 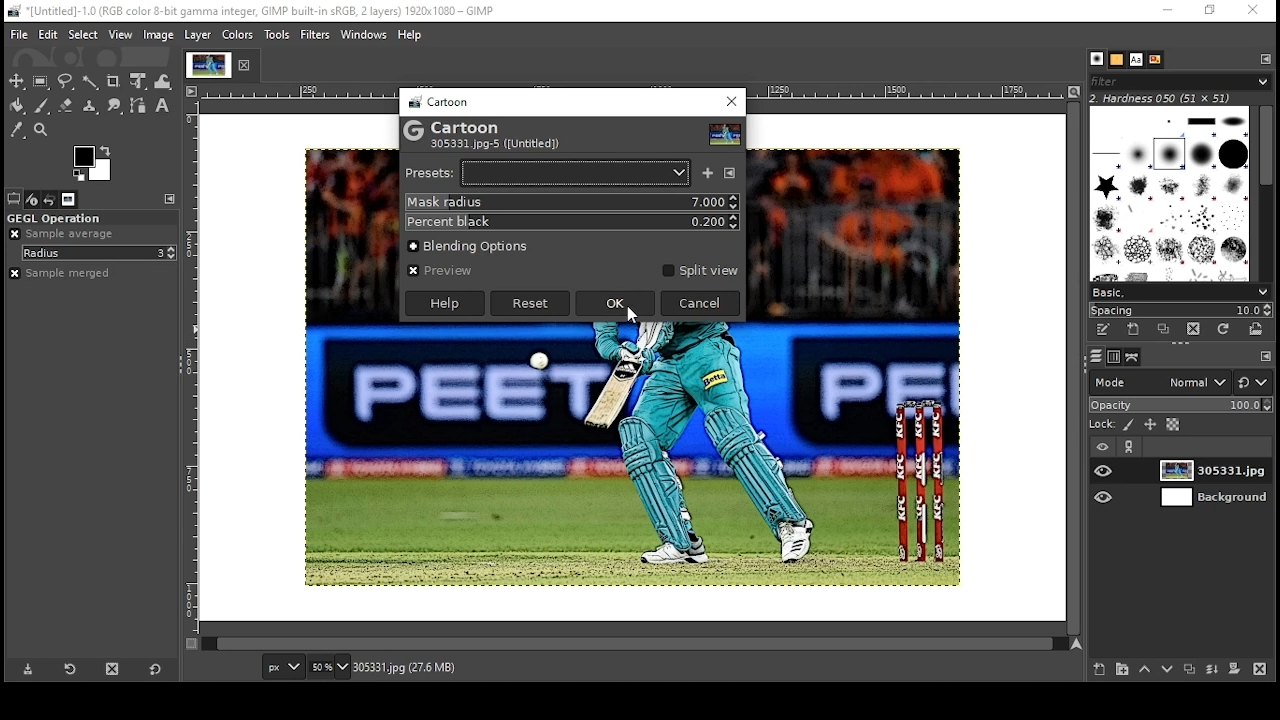 What do you see at coordinates (1192, 670) in the screenshot?
I see `duplicate layer` at bounding box center [1192, 670].